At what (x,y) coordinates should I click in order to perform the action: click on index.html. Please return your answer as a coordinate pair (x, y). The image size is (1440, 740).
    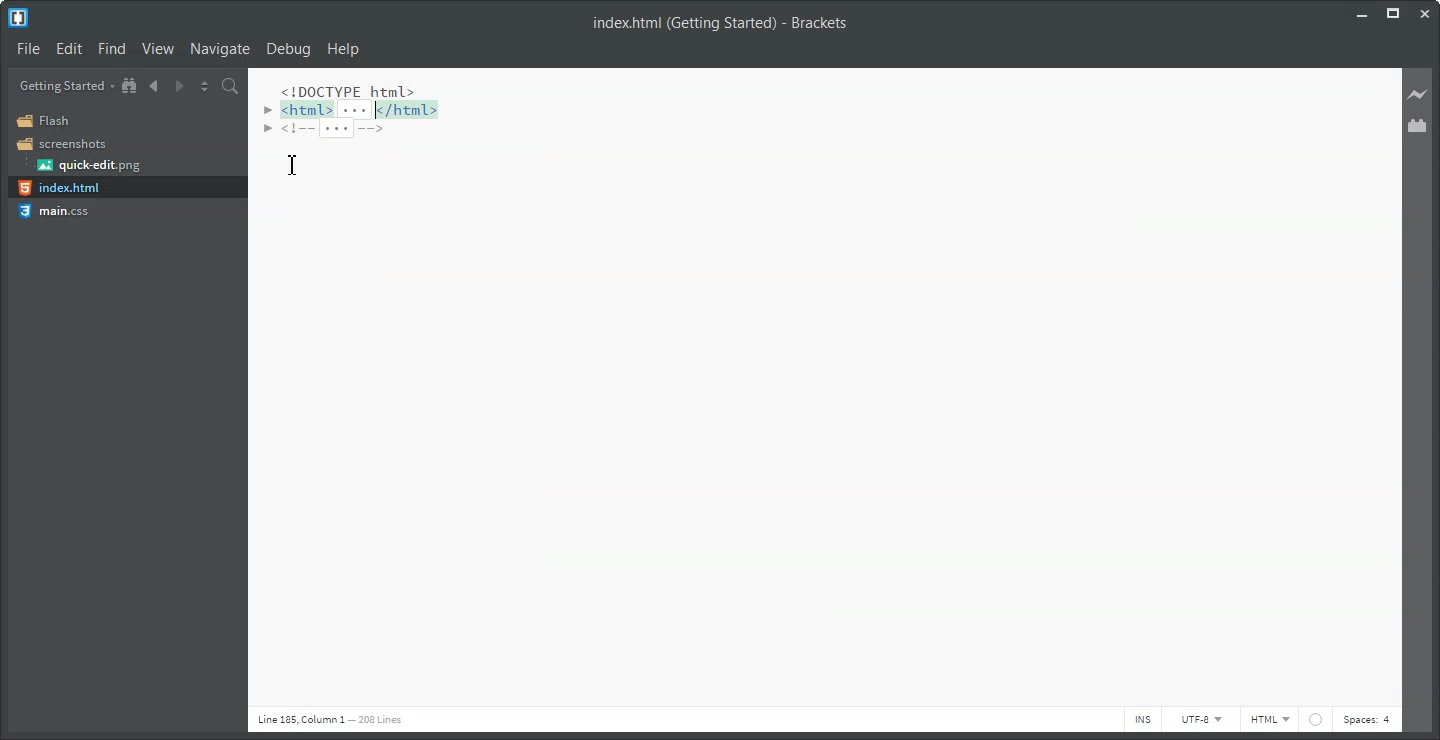
    Looking at the image, I should click on (59, 188).